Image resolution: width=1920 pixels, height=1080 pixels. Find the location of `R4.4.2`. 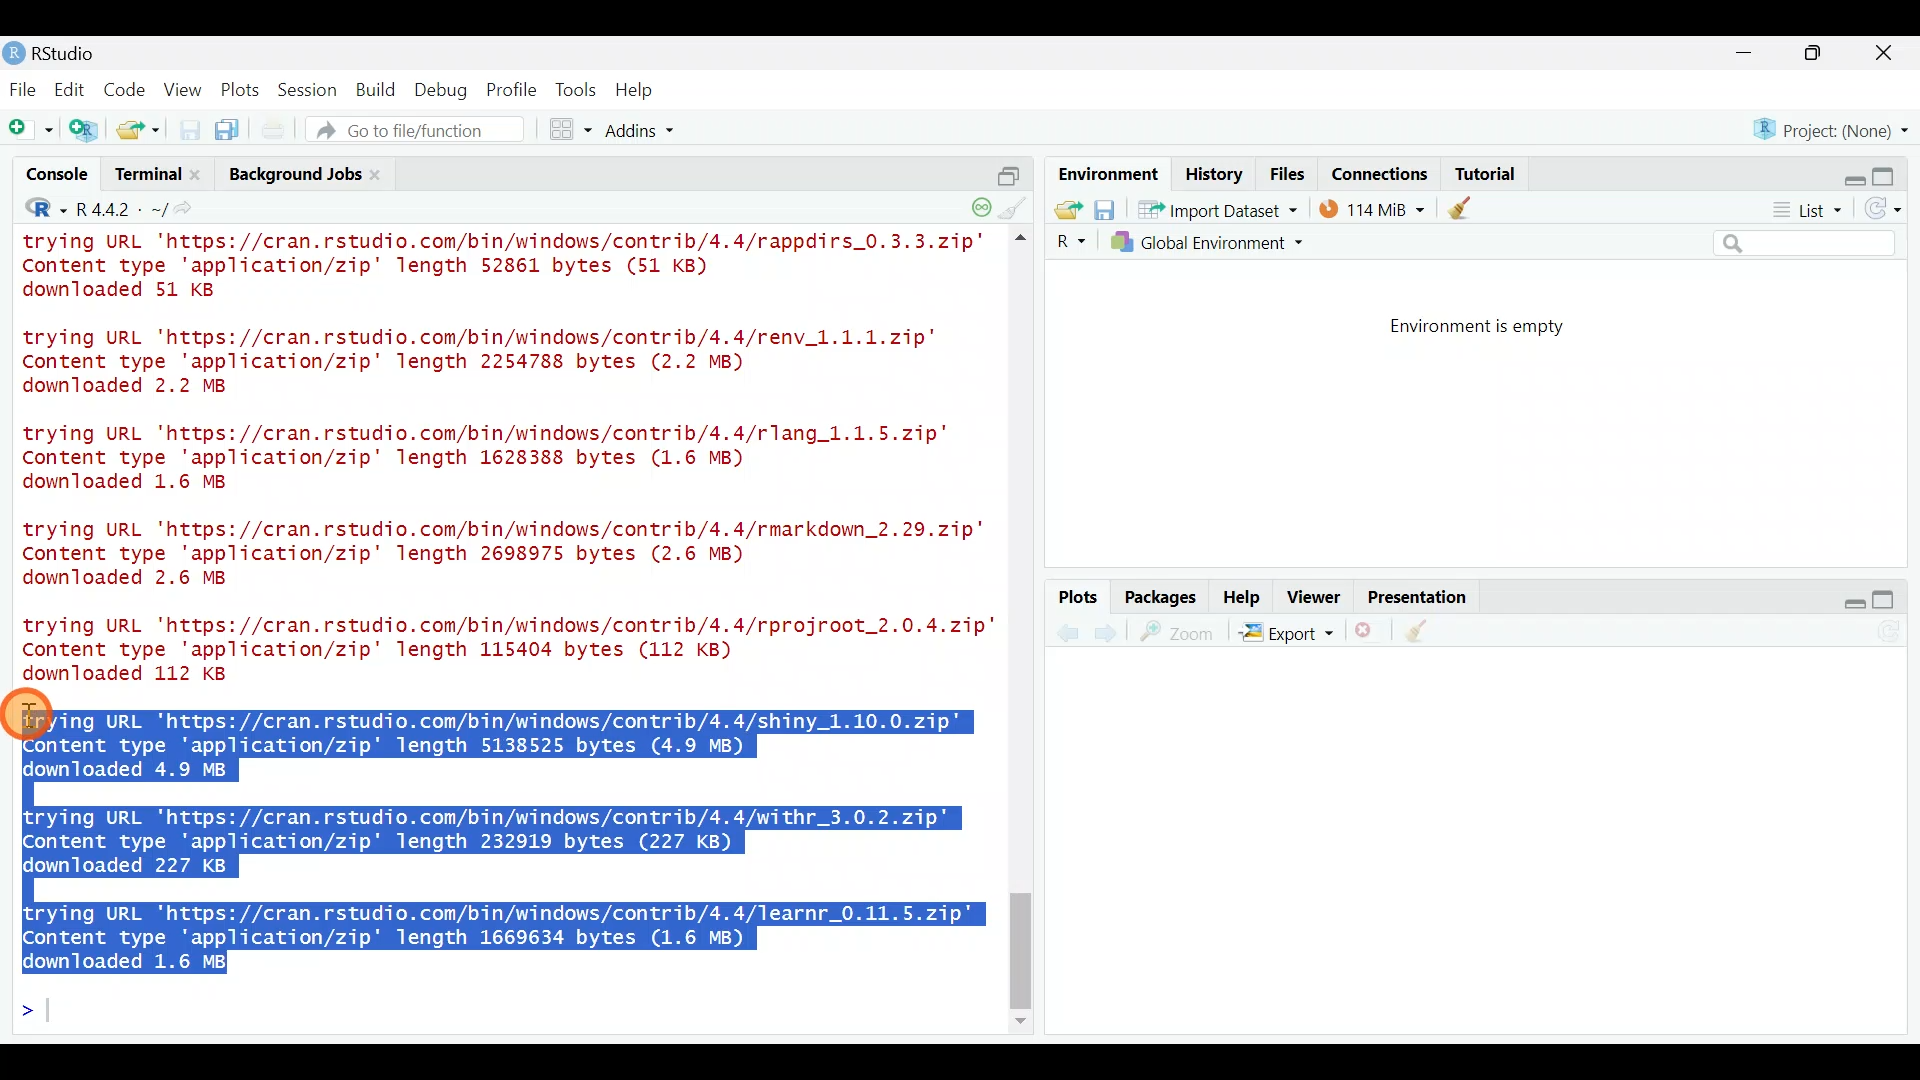

R4.4.2 is located at coordinates (120, 209).